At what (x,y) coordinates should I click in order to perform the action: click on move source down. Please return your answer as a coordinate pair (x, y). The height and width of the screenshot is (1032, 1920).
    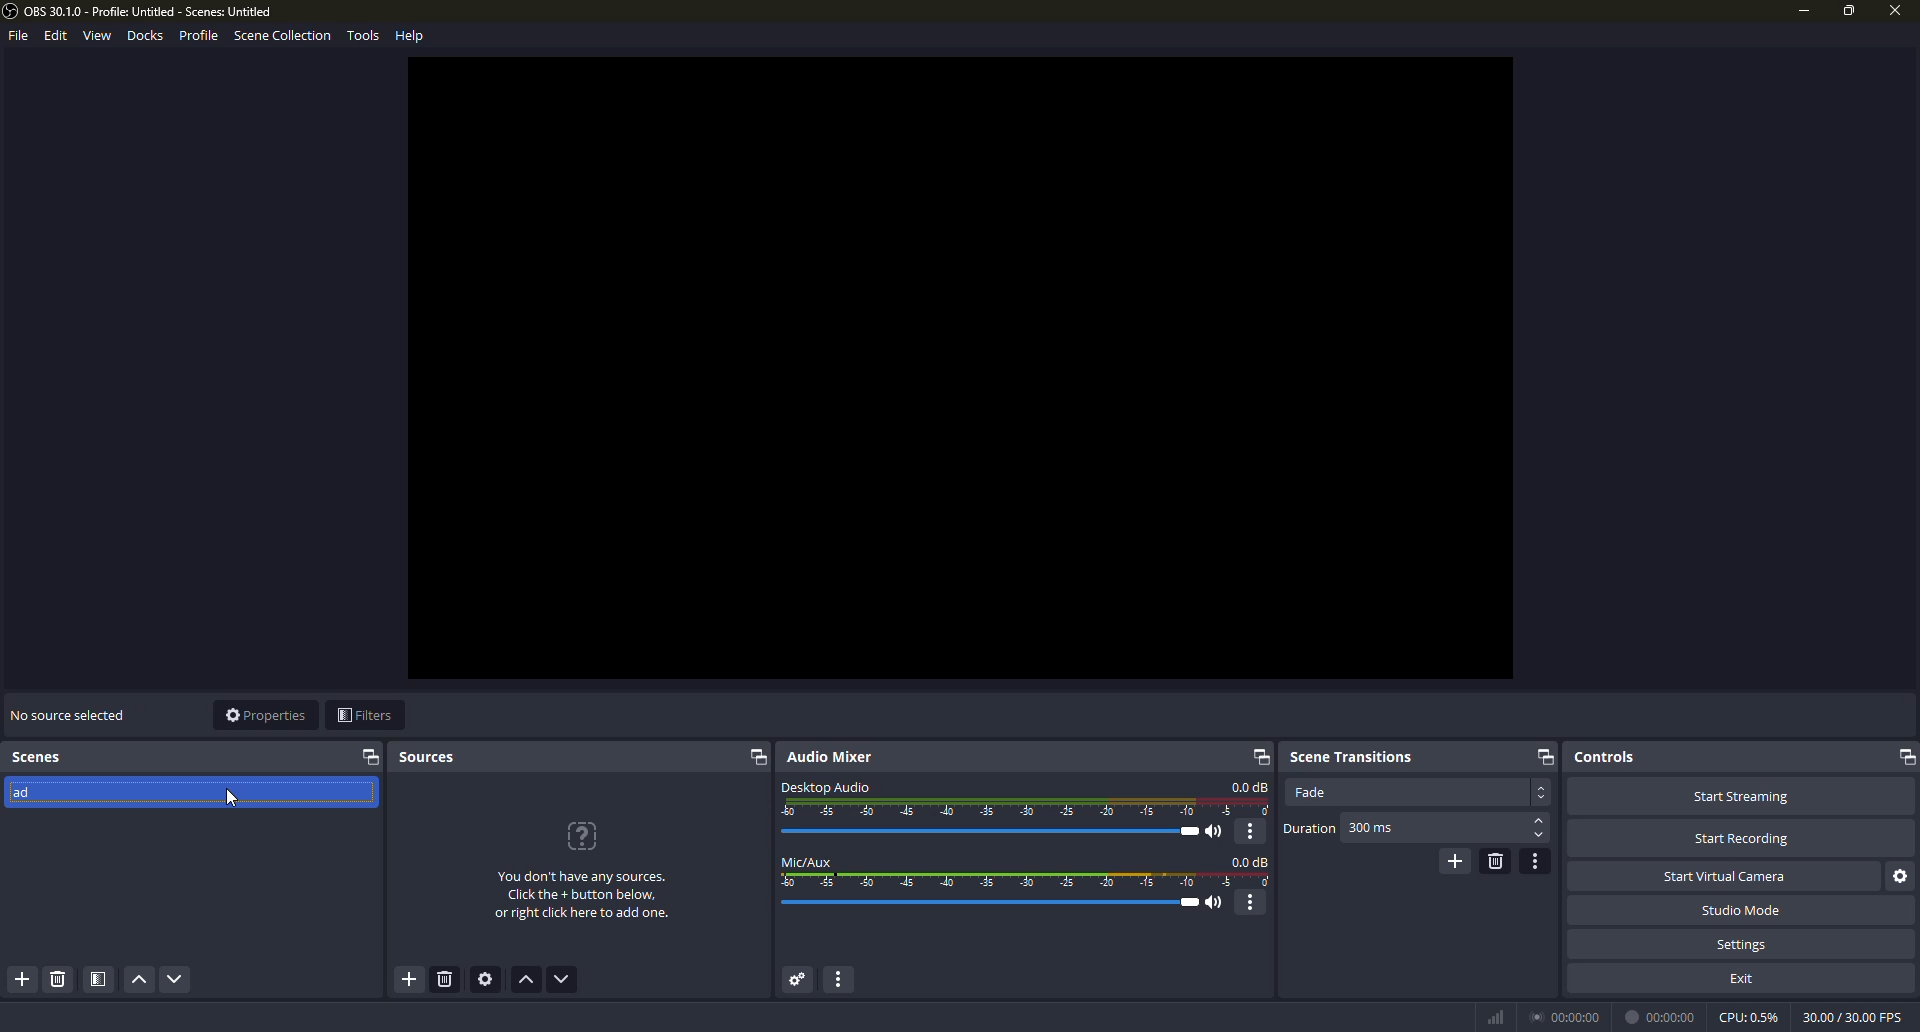
    Looking at the image, I should click on (562, 980).